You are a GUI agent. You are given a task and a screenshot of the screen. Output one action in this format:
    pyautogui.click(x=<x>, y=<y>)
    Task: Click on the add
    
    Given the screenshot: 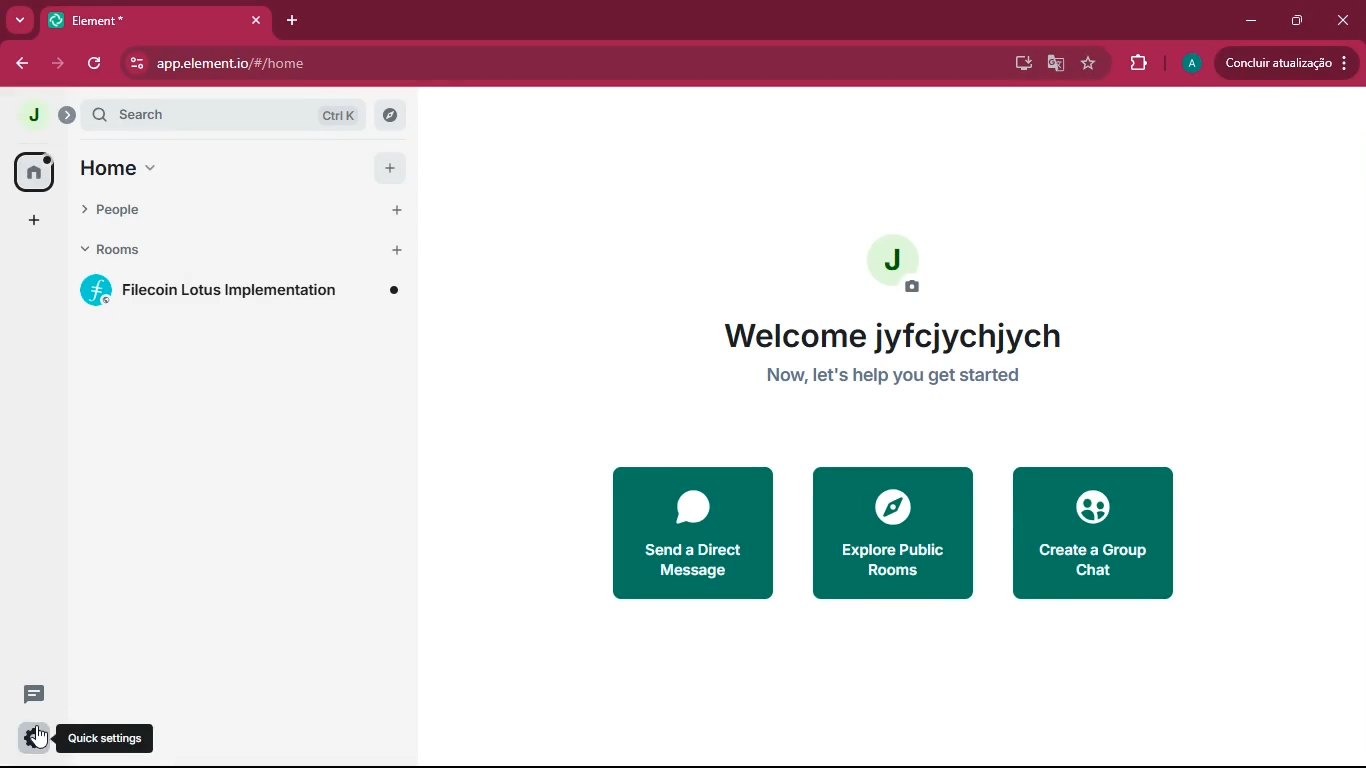 What is the action you would take?
    pyautogui.click(x=390, y=167)
    